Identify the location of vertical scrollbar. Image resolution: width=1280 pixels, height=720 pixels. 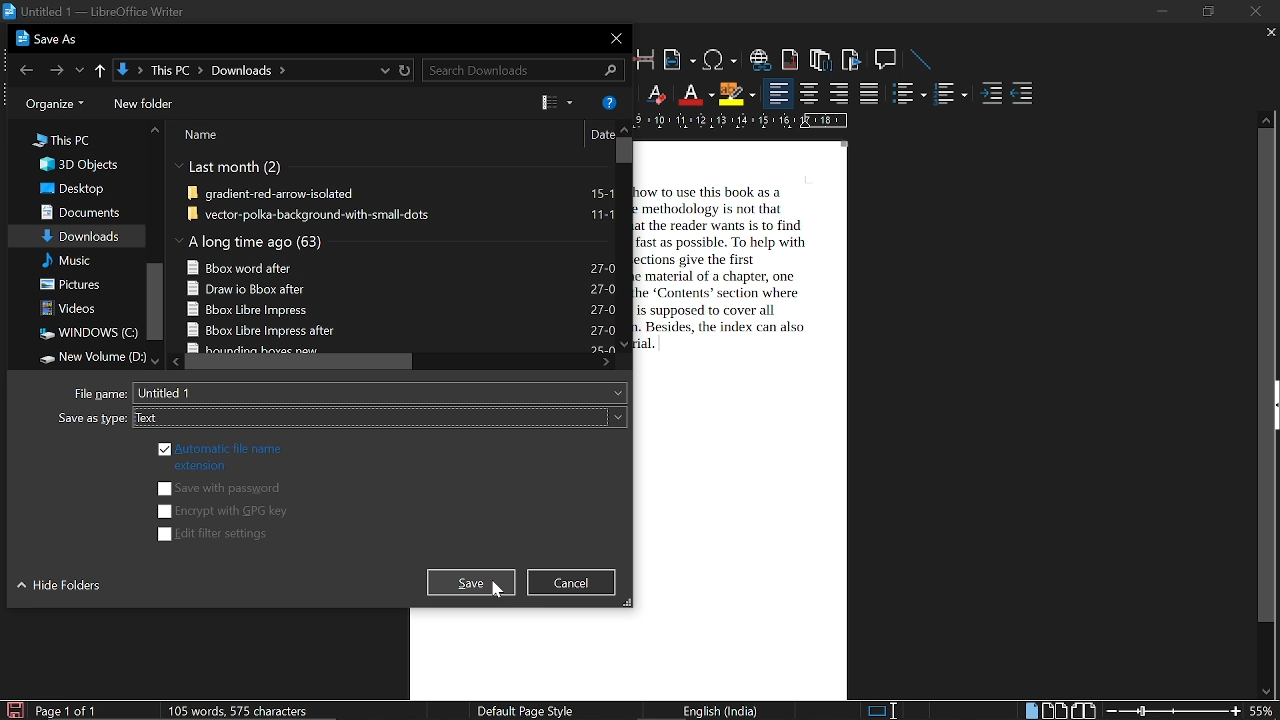
(622, 152).